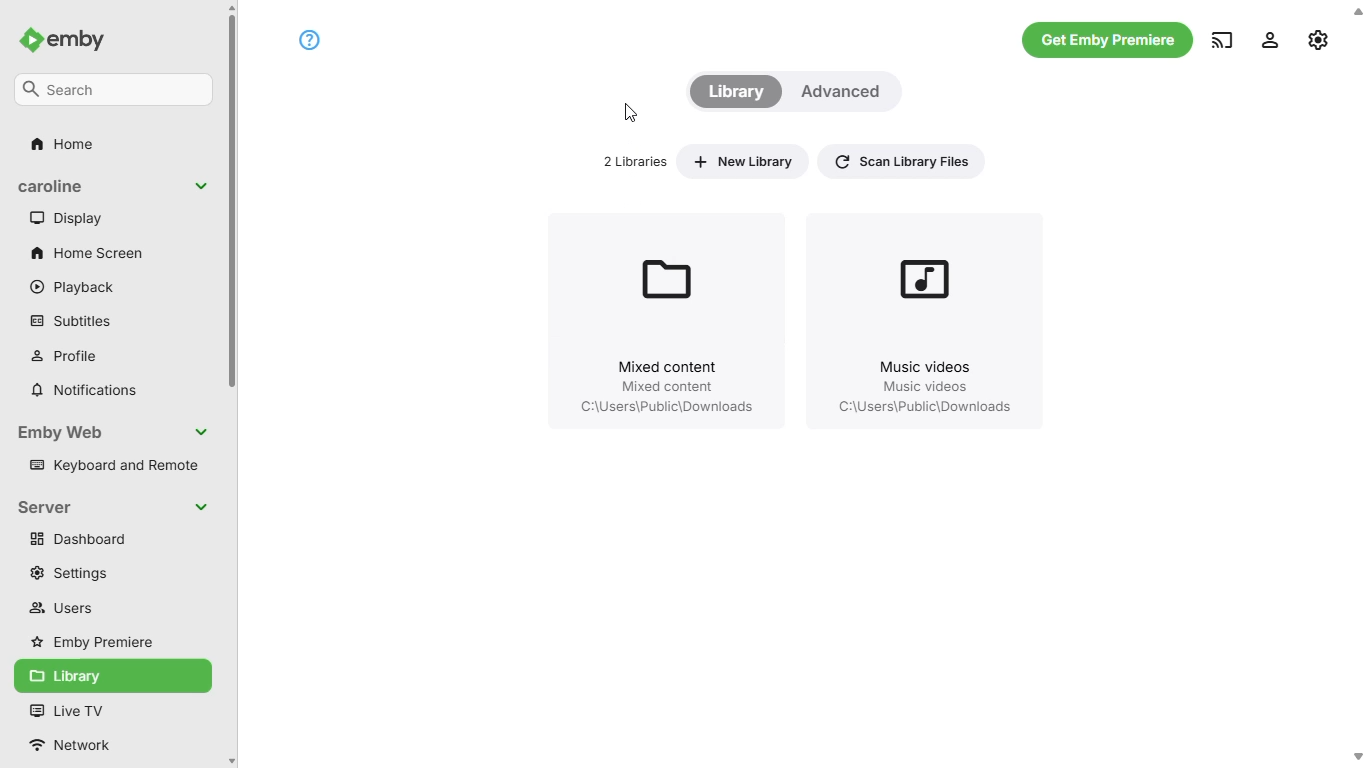  What do you see at coordinates (113, 463) in the screenshot?
I see `keyboard and remote` at bounding box center [113, 463].